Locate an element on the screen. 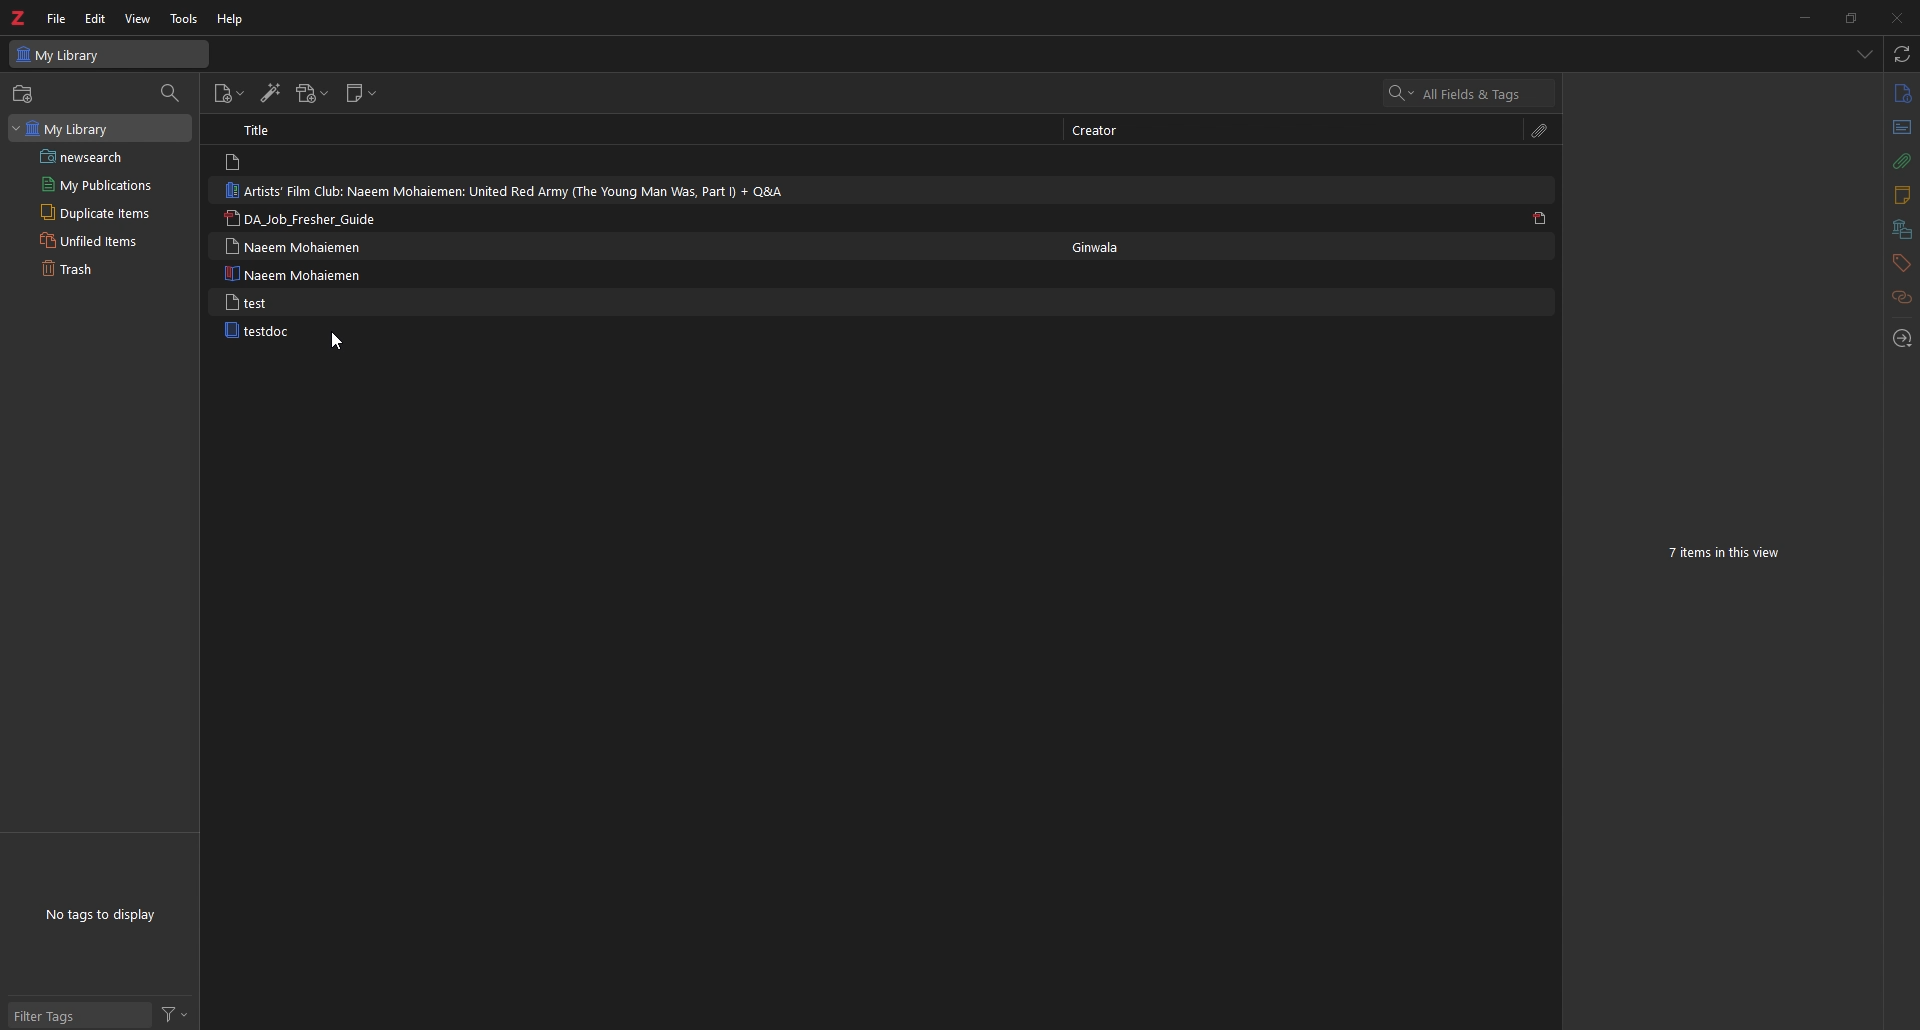 The height and width of the screenshot is (1030, 1920). sync with zotero.org is located at coordinates (1901, 53).